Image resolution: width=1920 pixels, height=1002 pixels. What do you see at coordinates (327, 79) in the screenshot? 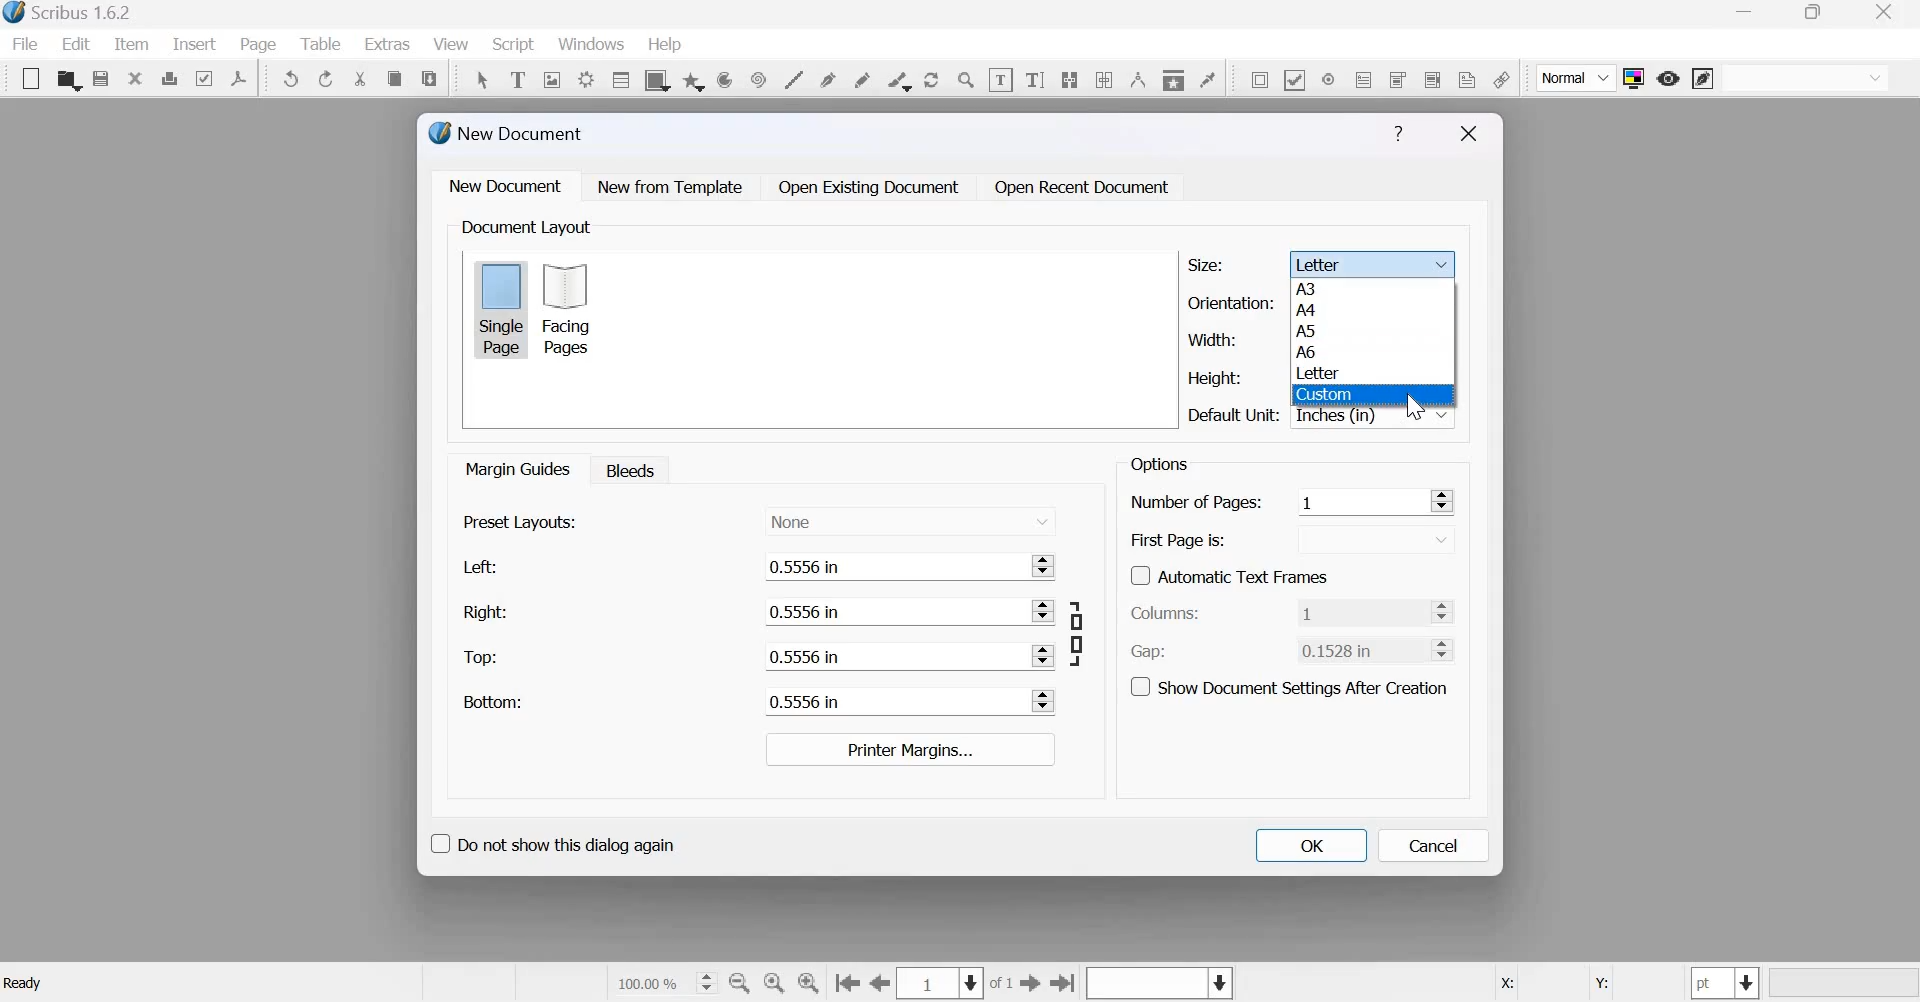
I see `Redo` at bounding box center [327, 79].